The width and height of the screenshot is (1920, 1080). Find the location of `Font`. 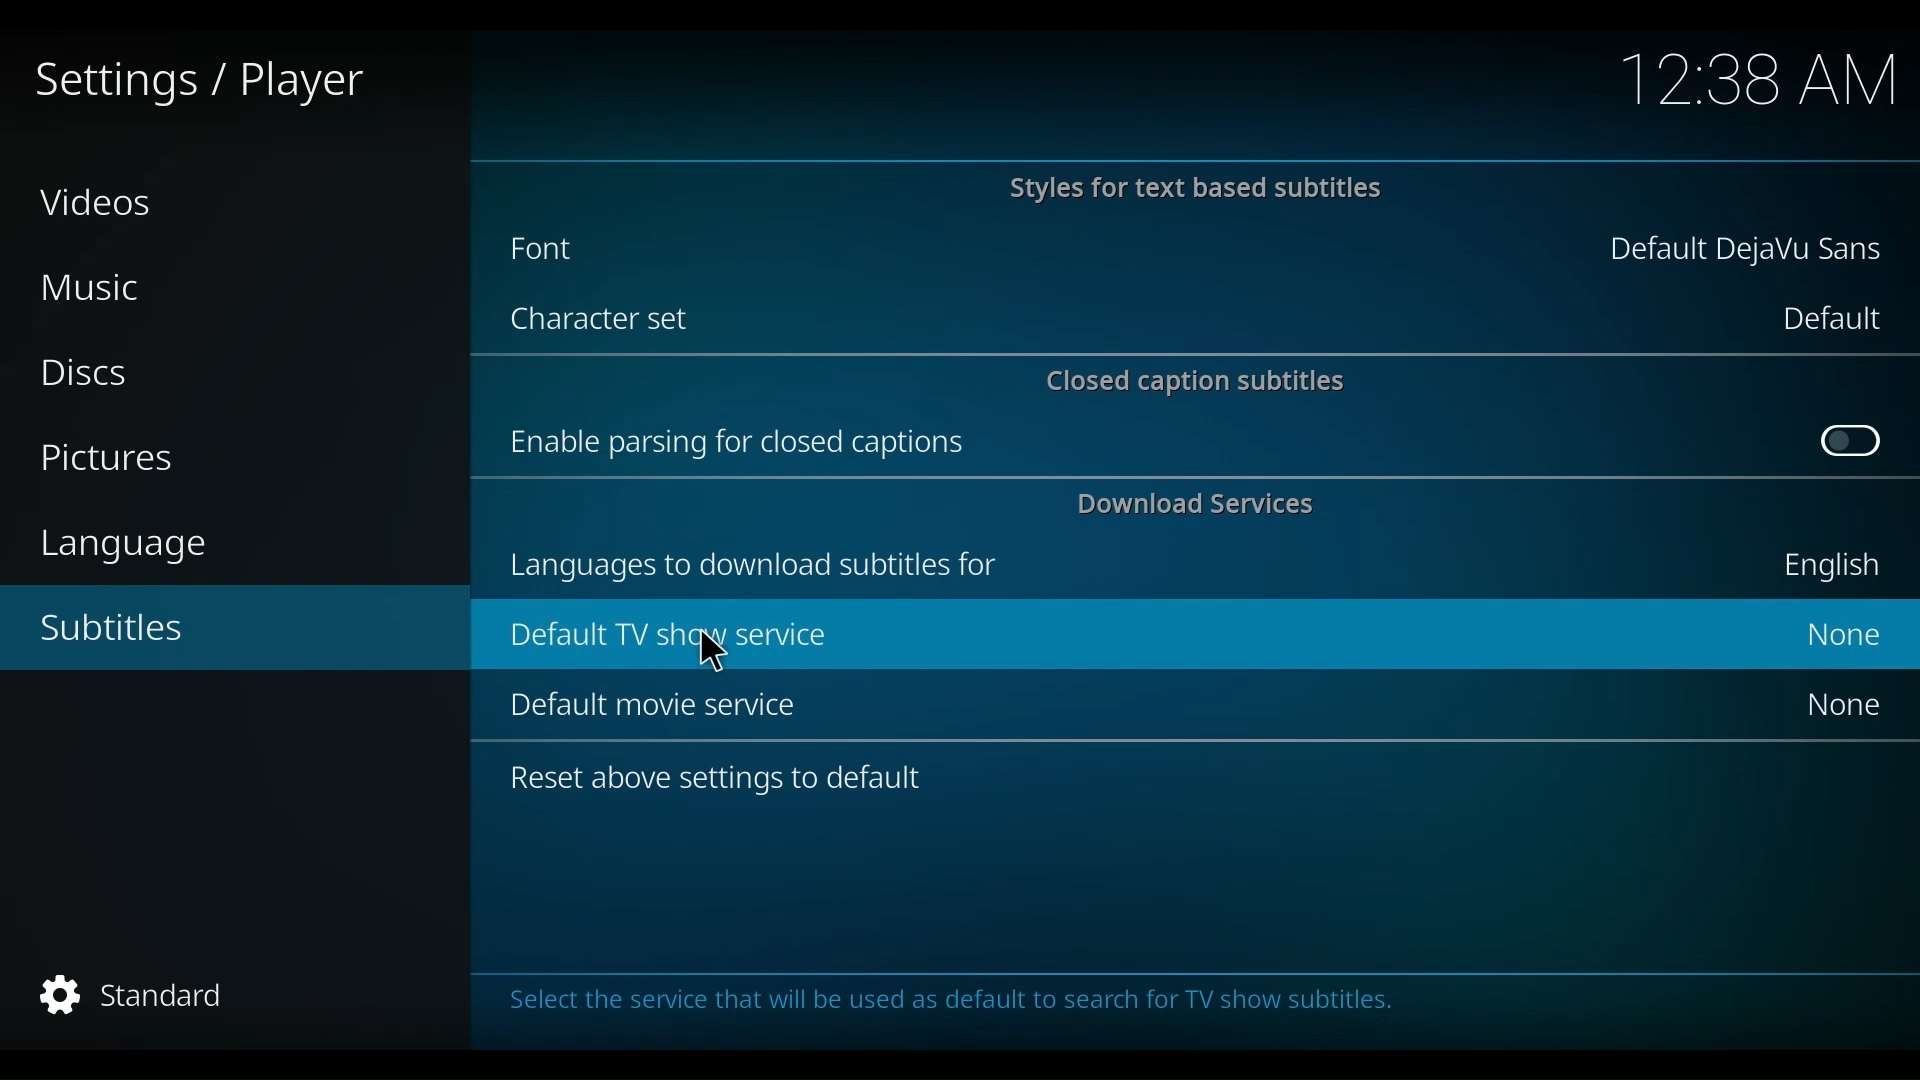

Font is located at coordinates (567, 248).